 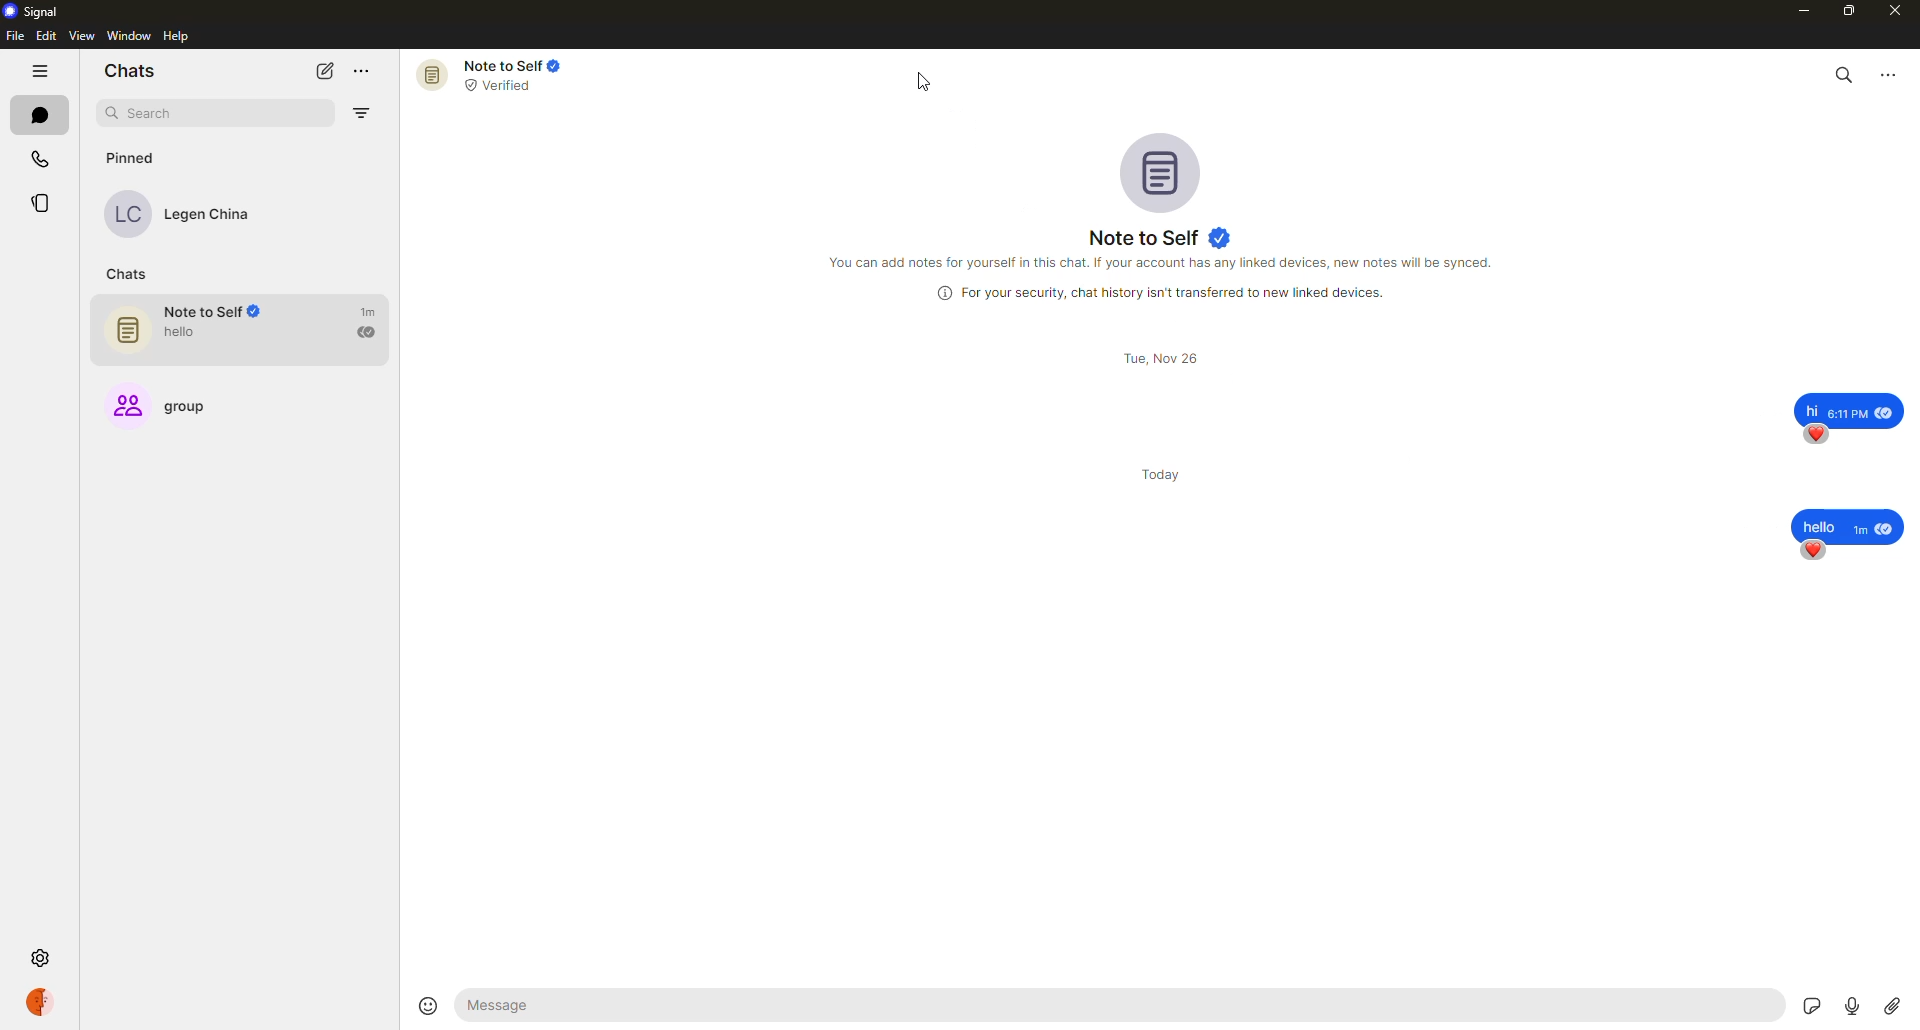 What do you see at coordinates (1164, 292) in the screenshot?
I see `info` at bounding box center [1164, 292].